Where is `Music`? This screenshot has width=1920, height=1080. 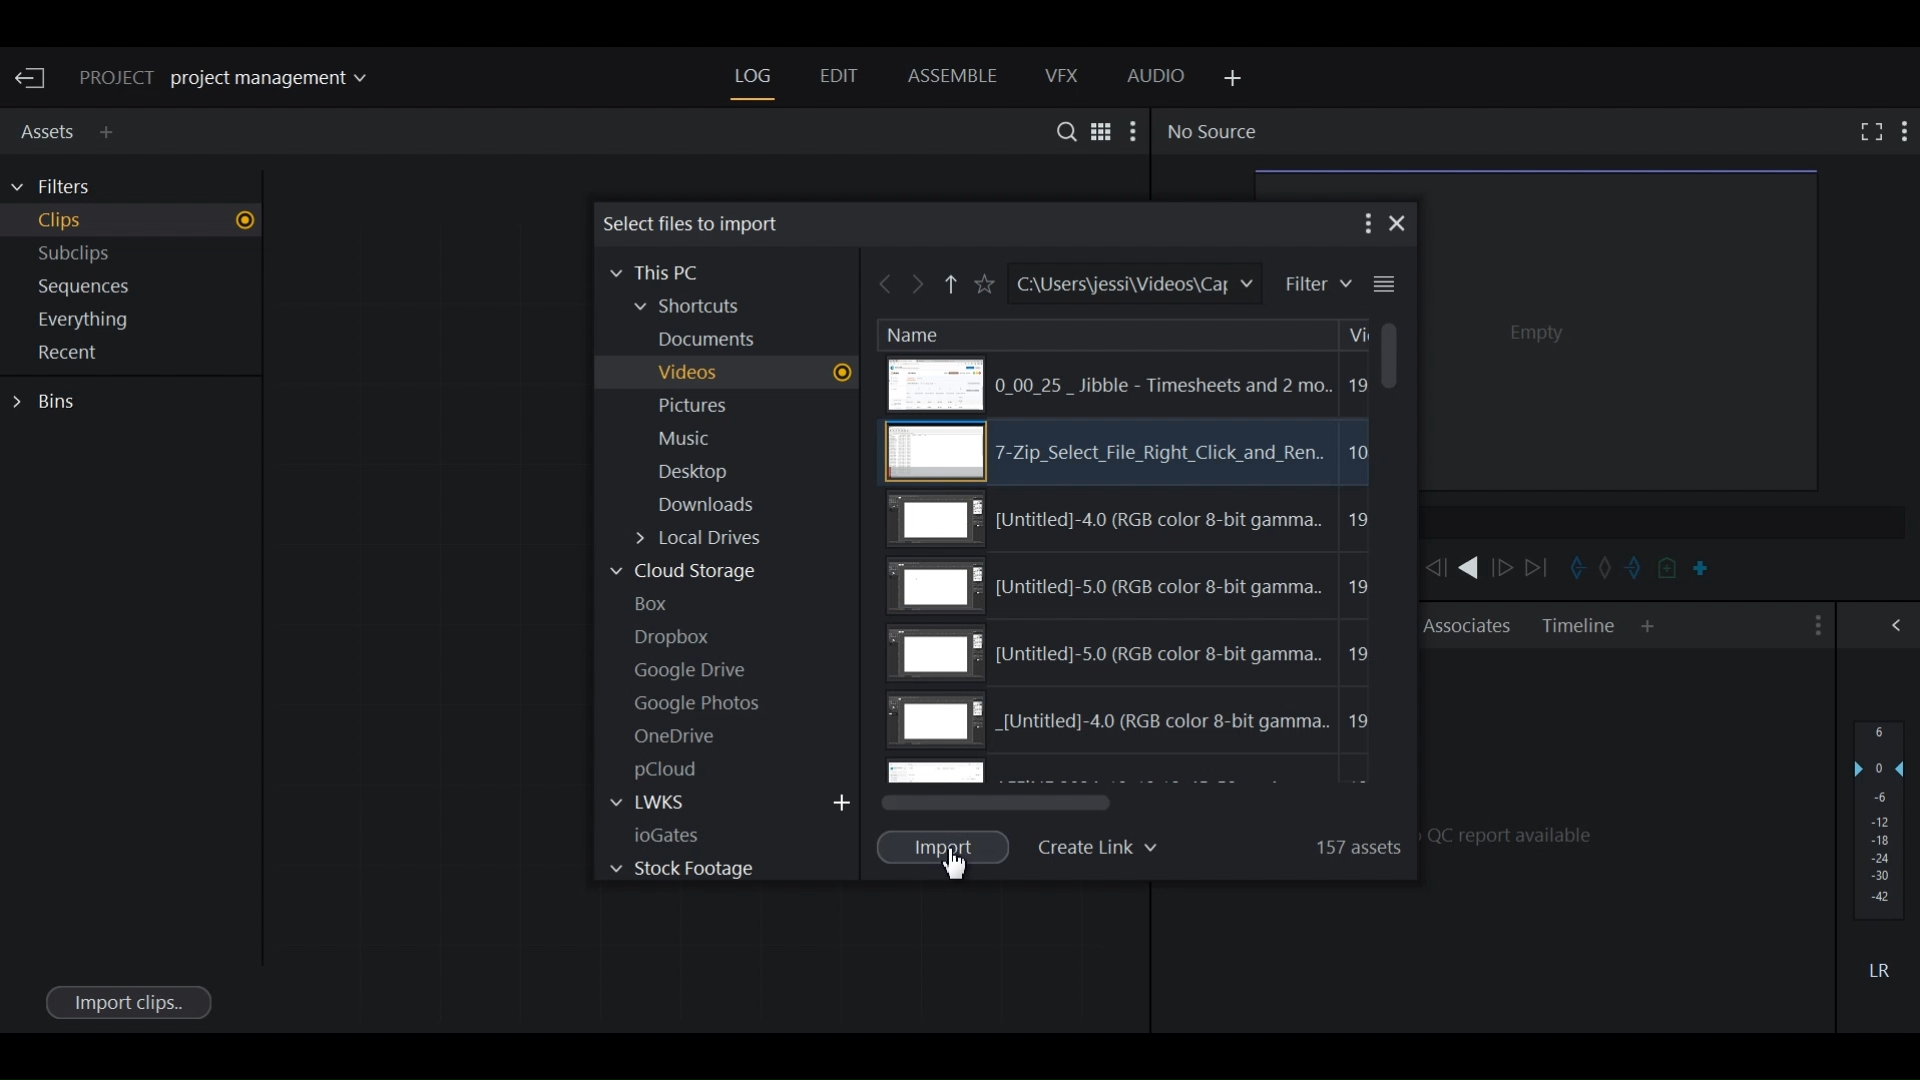 Music is located at coordinates (688, 439).